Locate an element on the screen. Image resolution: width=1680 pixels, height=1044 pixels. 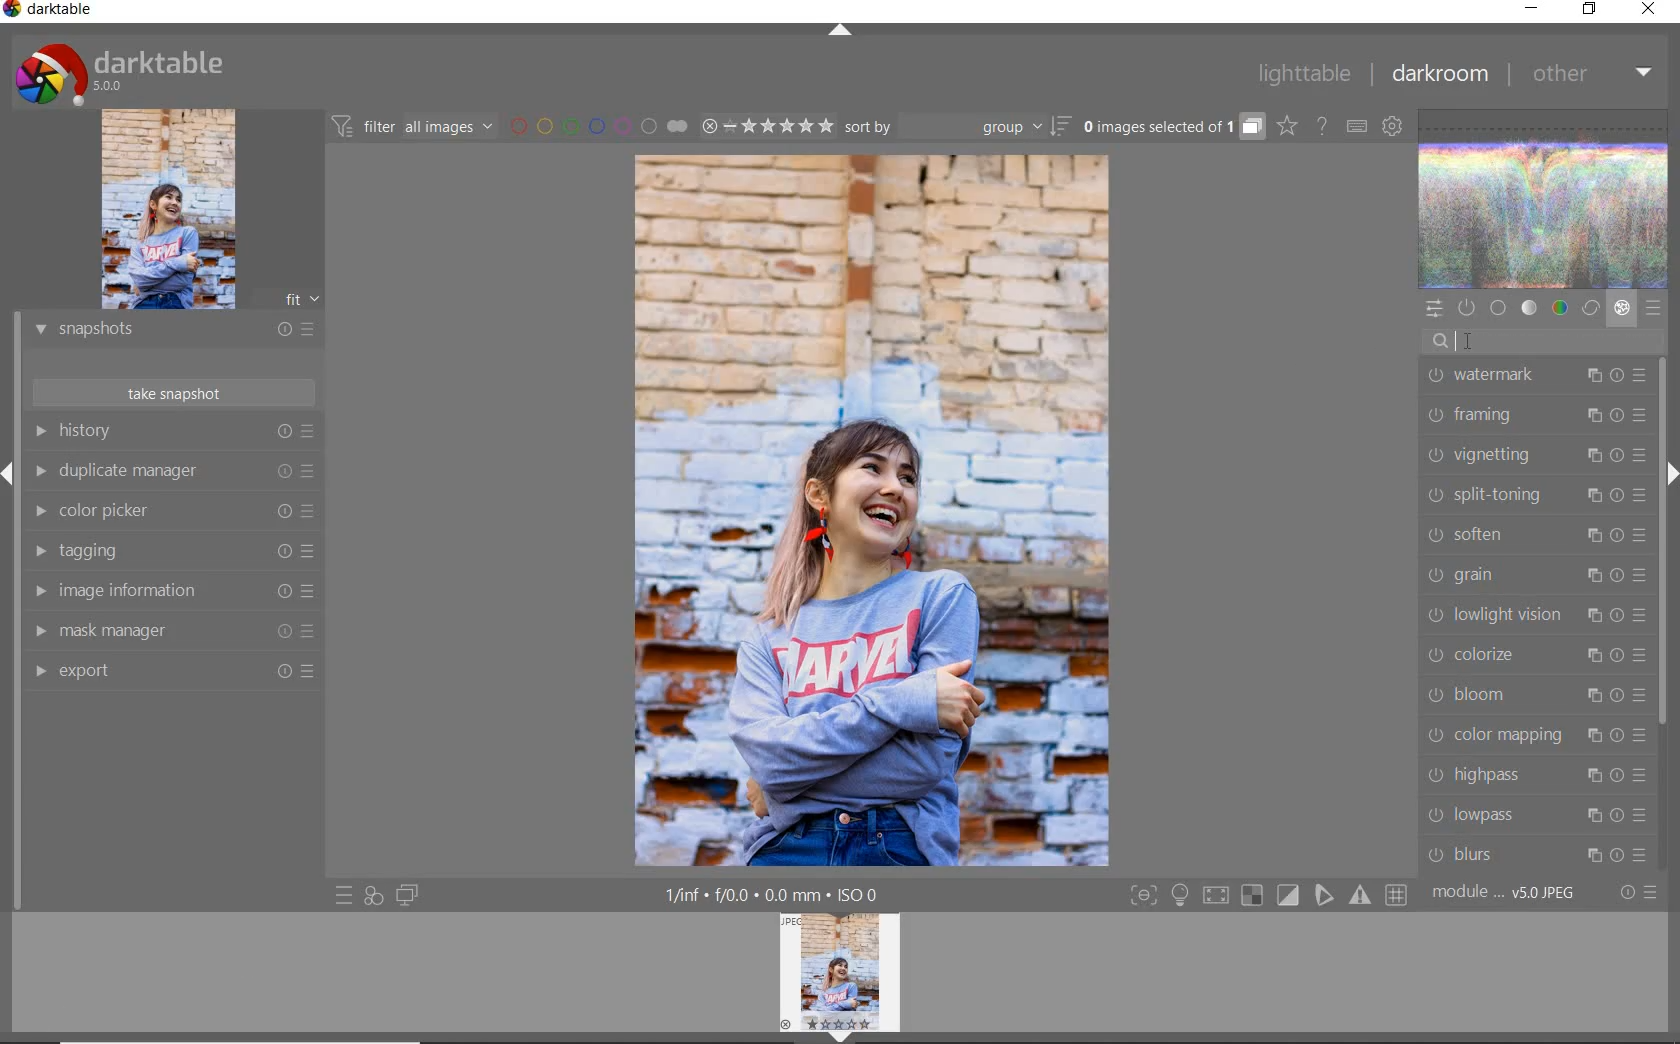
Toggle modes is located at coordinates (1267, 896).